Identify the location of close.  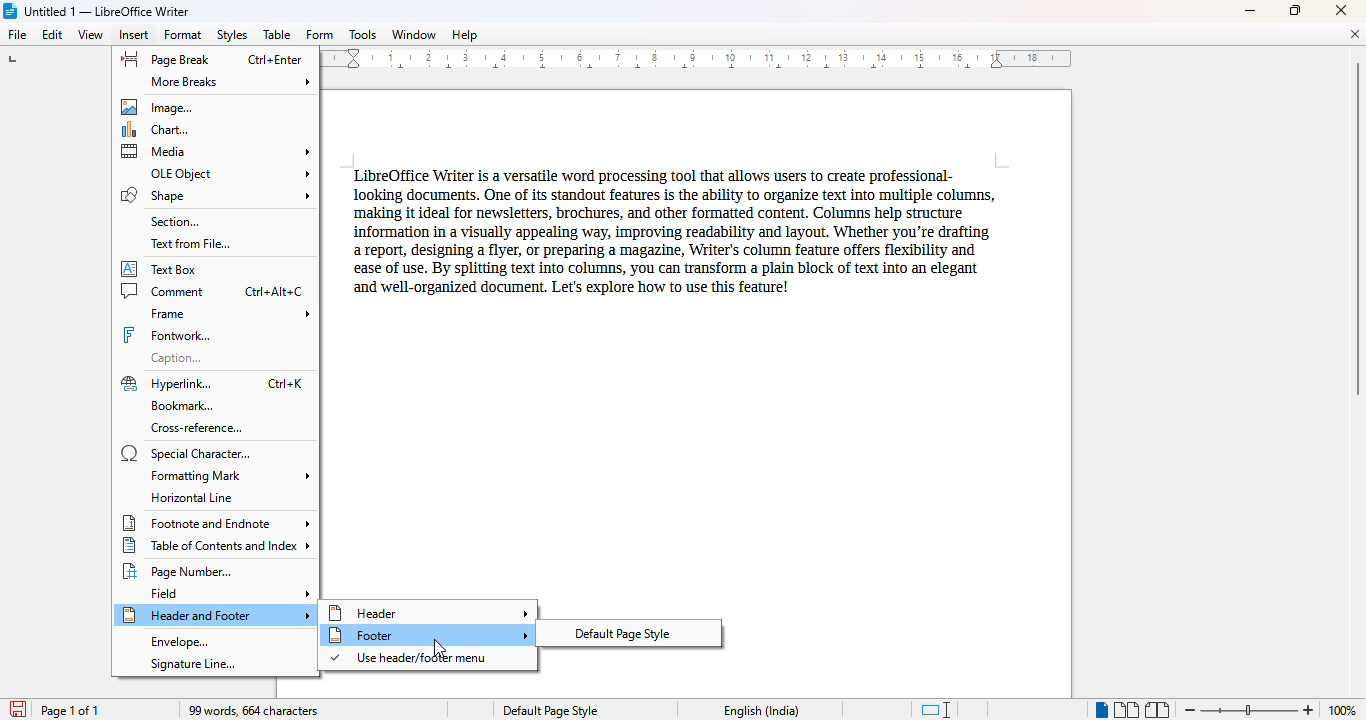
(1343, 10).